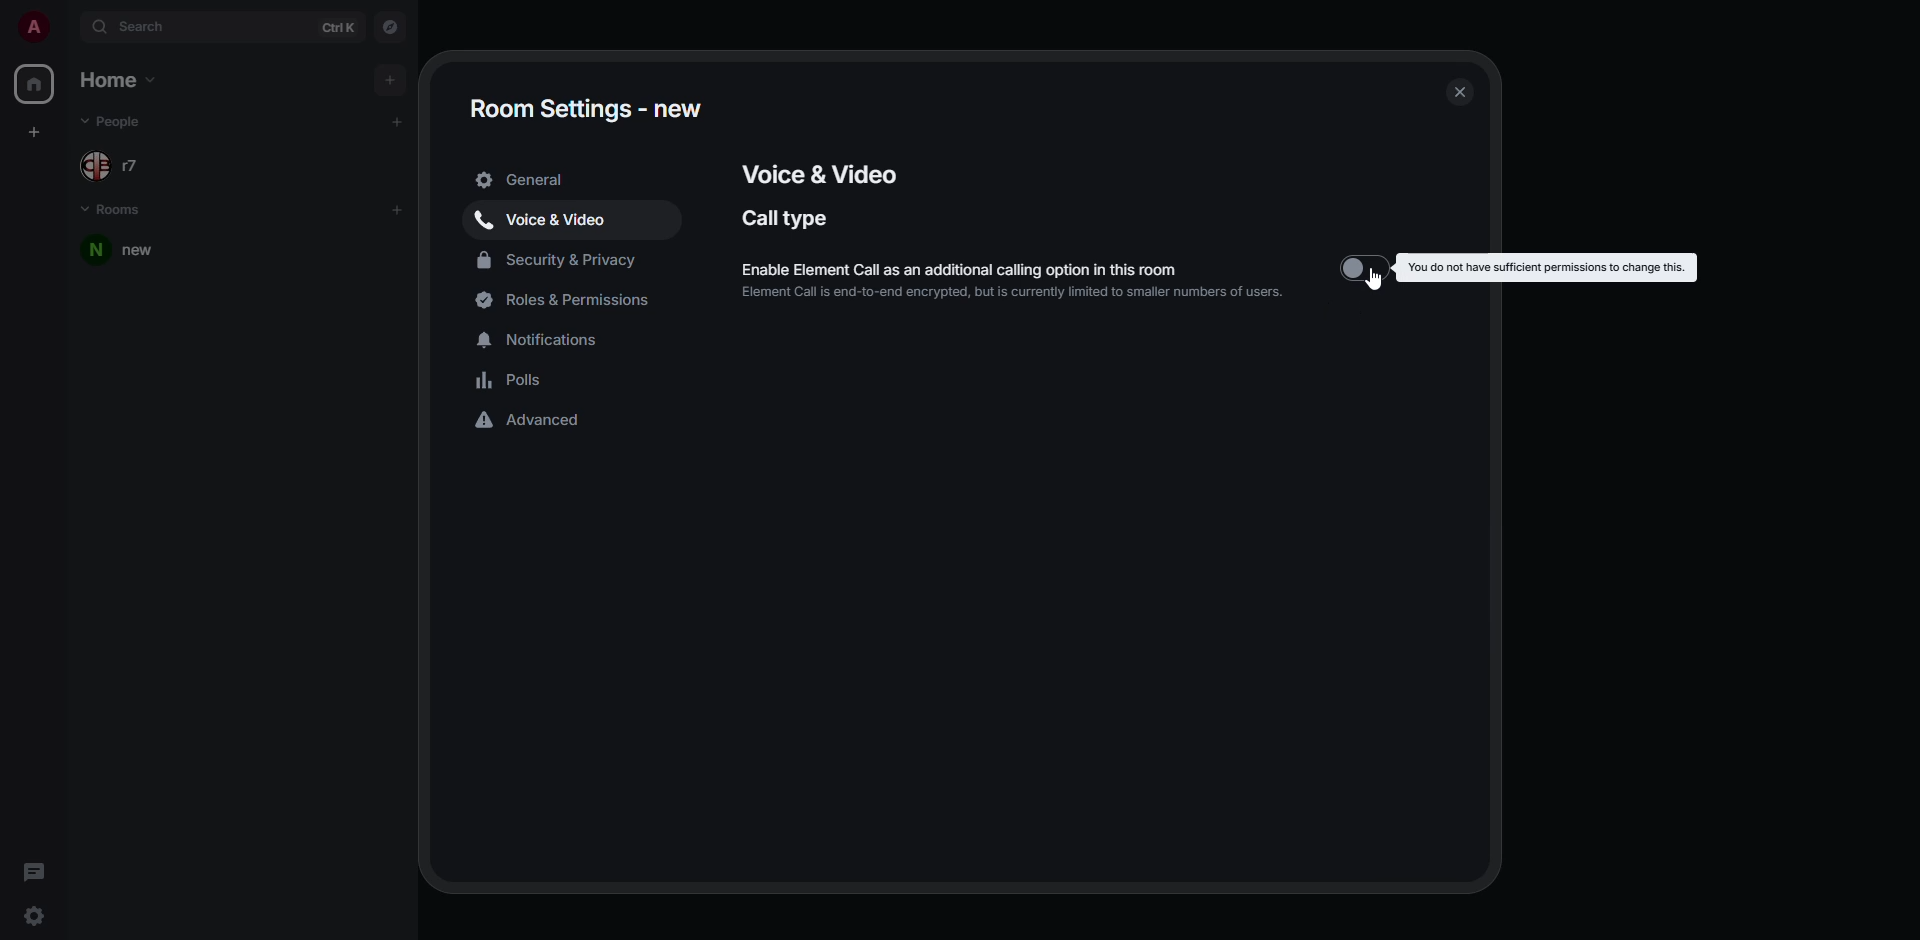 Image resolution: width=1920 pixels, height=940 pixels. I want to click on home, so click(34, 84).